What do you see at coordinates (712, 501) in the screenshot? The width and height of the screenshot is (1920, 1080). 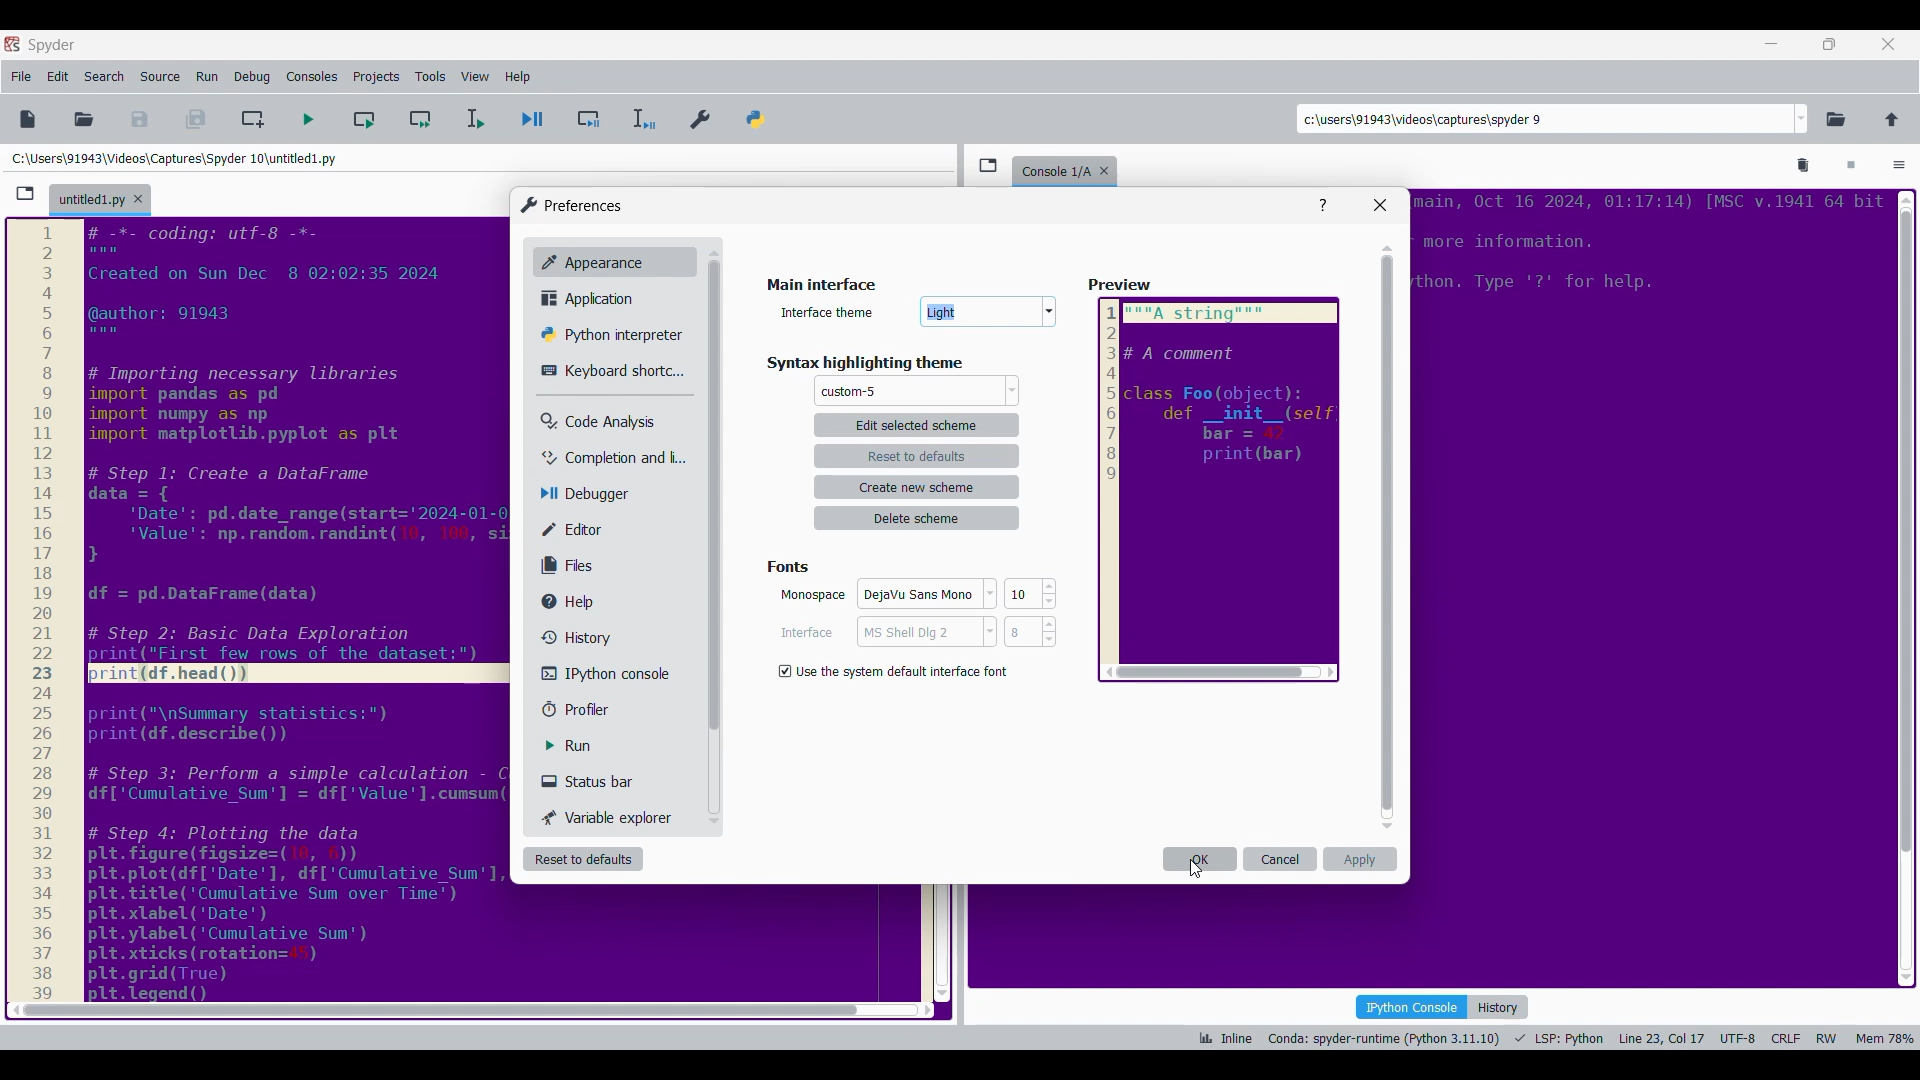 I see `` at bounding box center [712, 501].